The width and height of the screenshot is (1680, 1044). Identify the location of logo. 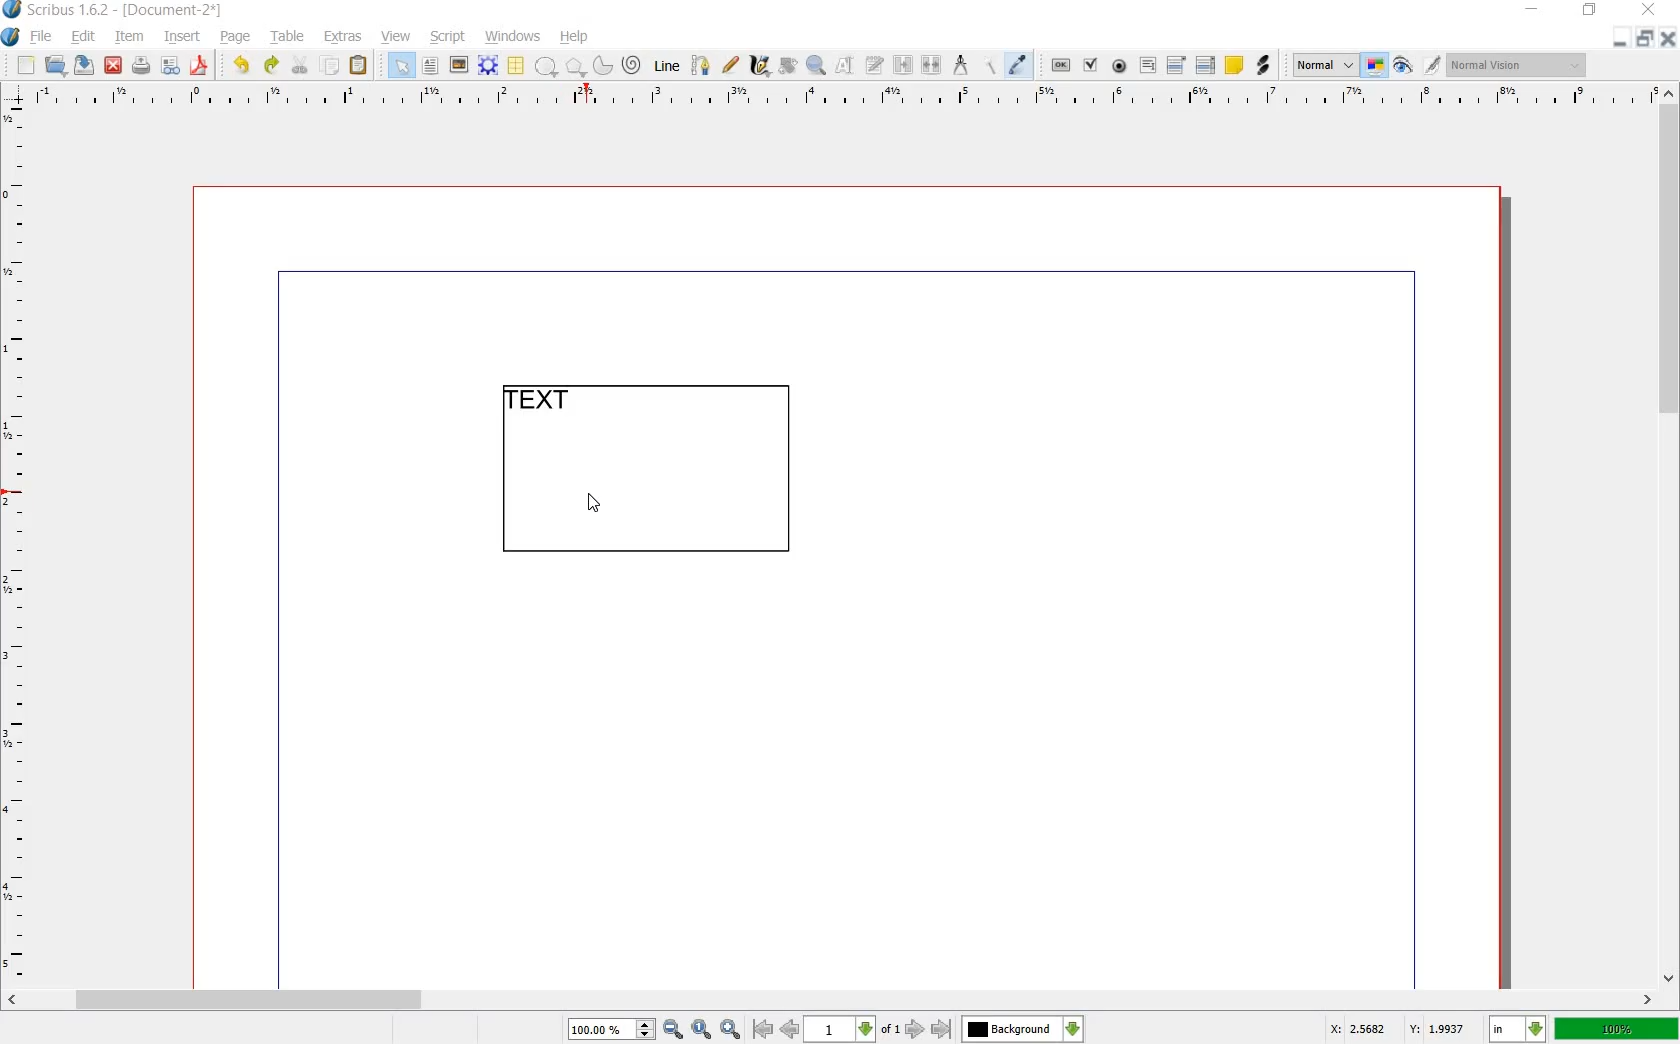
(13, 11).